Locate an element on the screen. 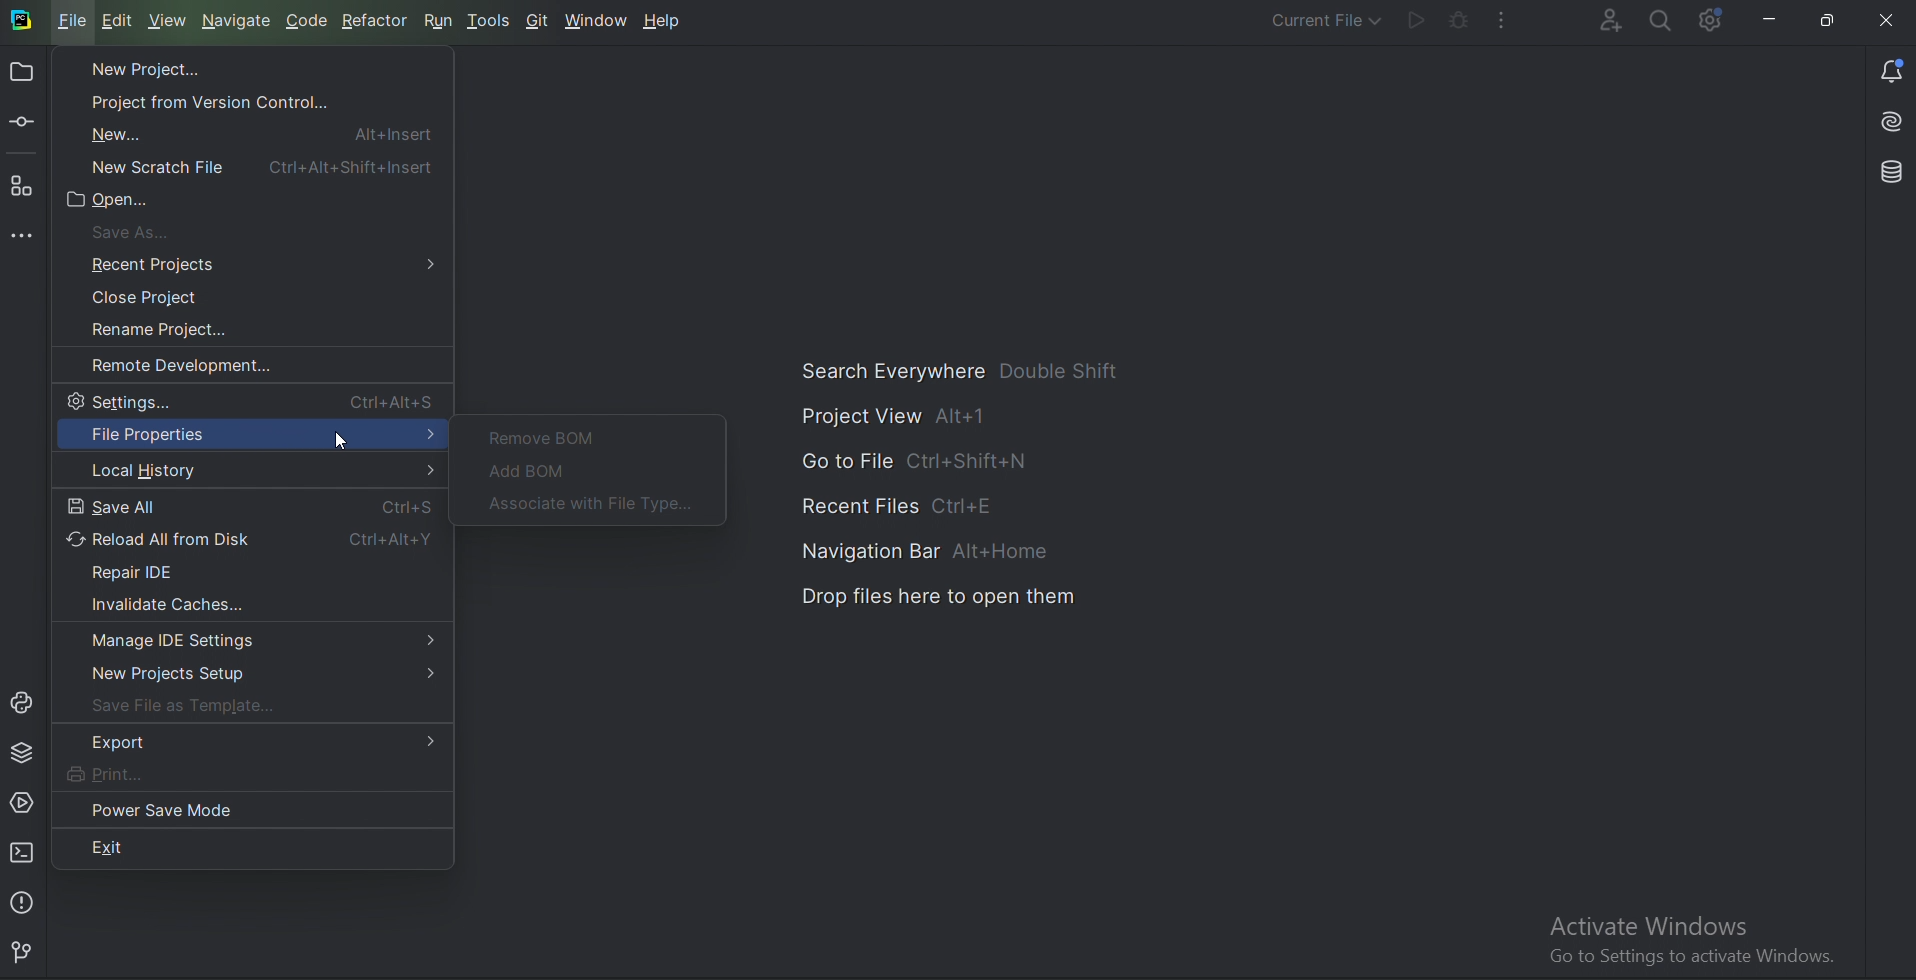  View is located at coordinates (168, 21).